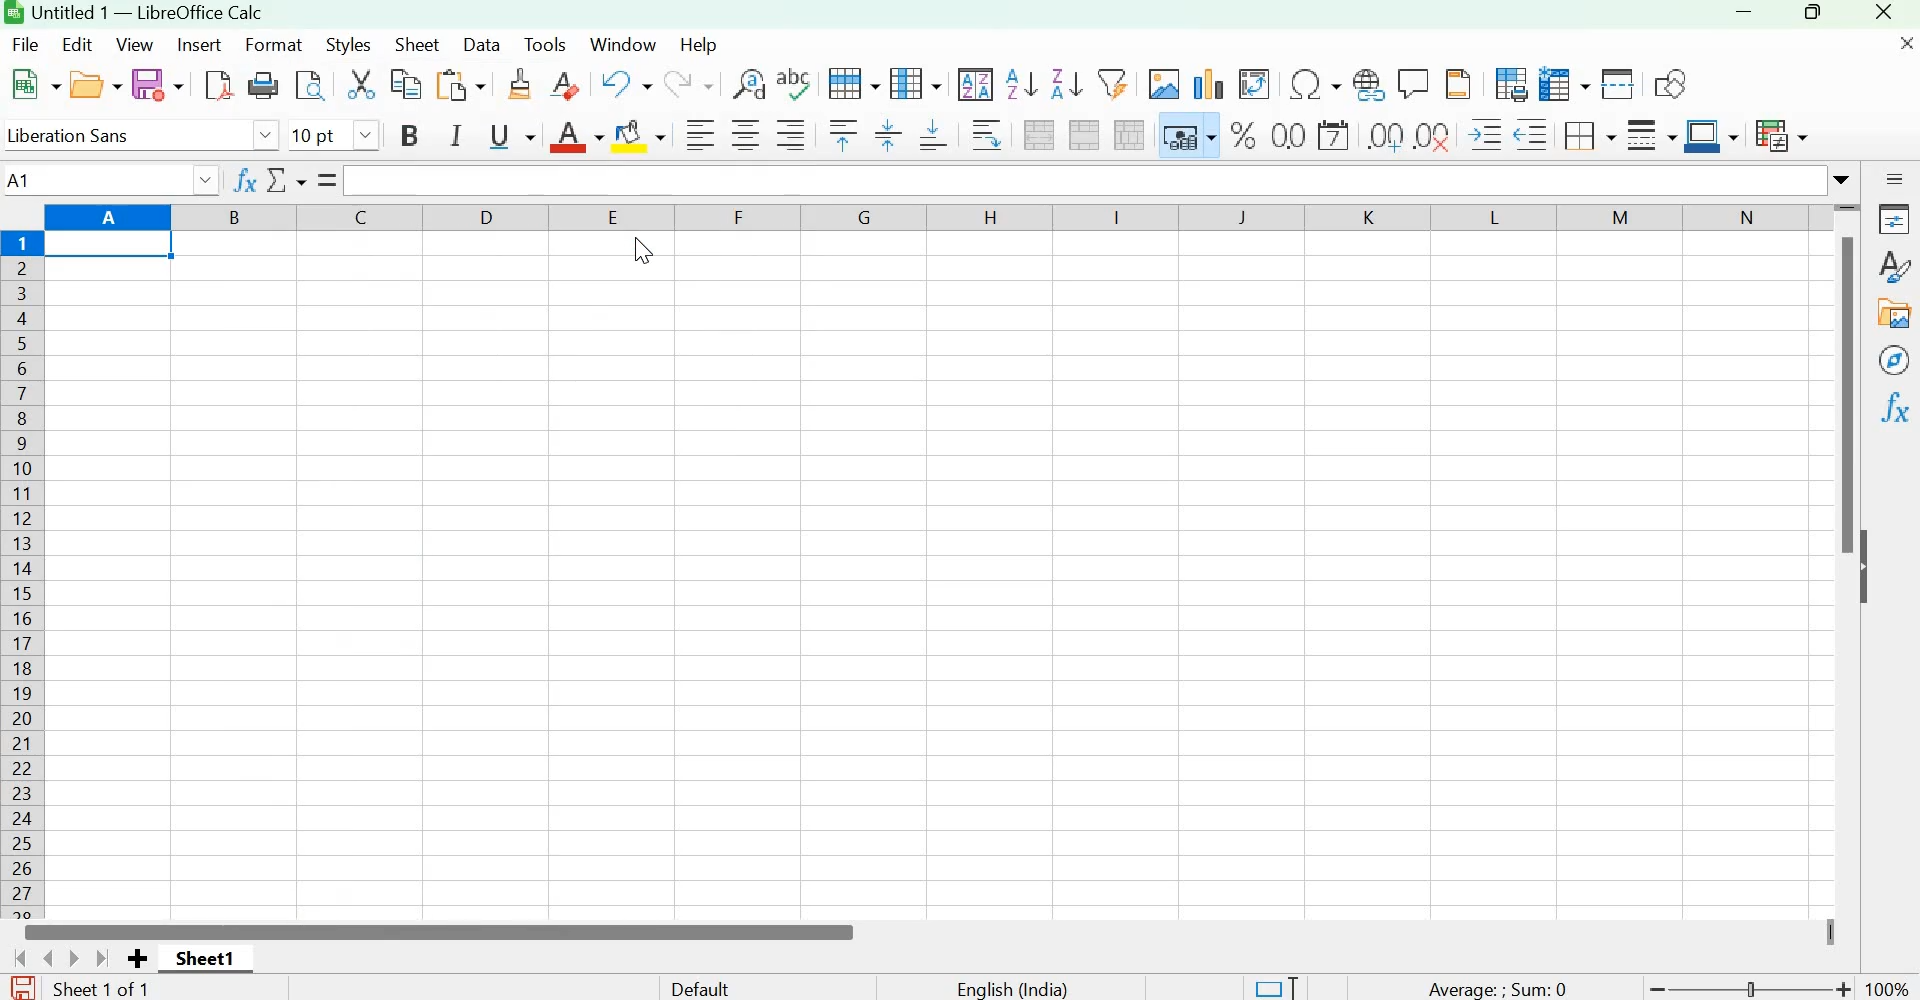 The height and width of the screenshot is (1000, 1920). I want to click on Font color, so click(574, 132).